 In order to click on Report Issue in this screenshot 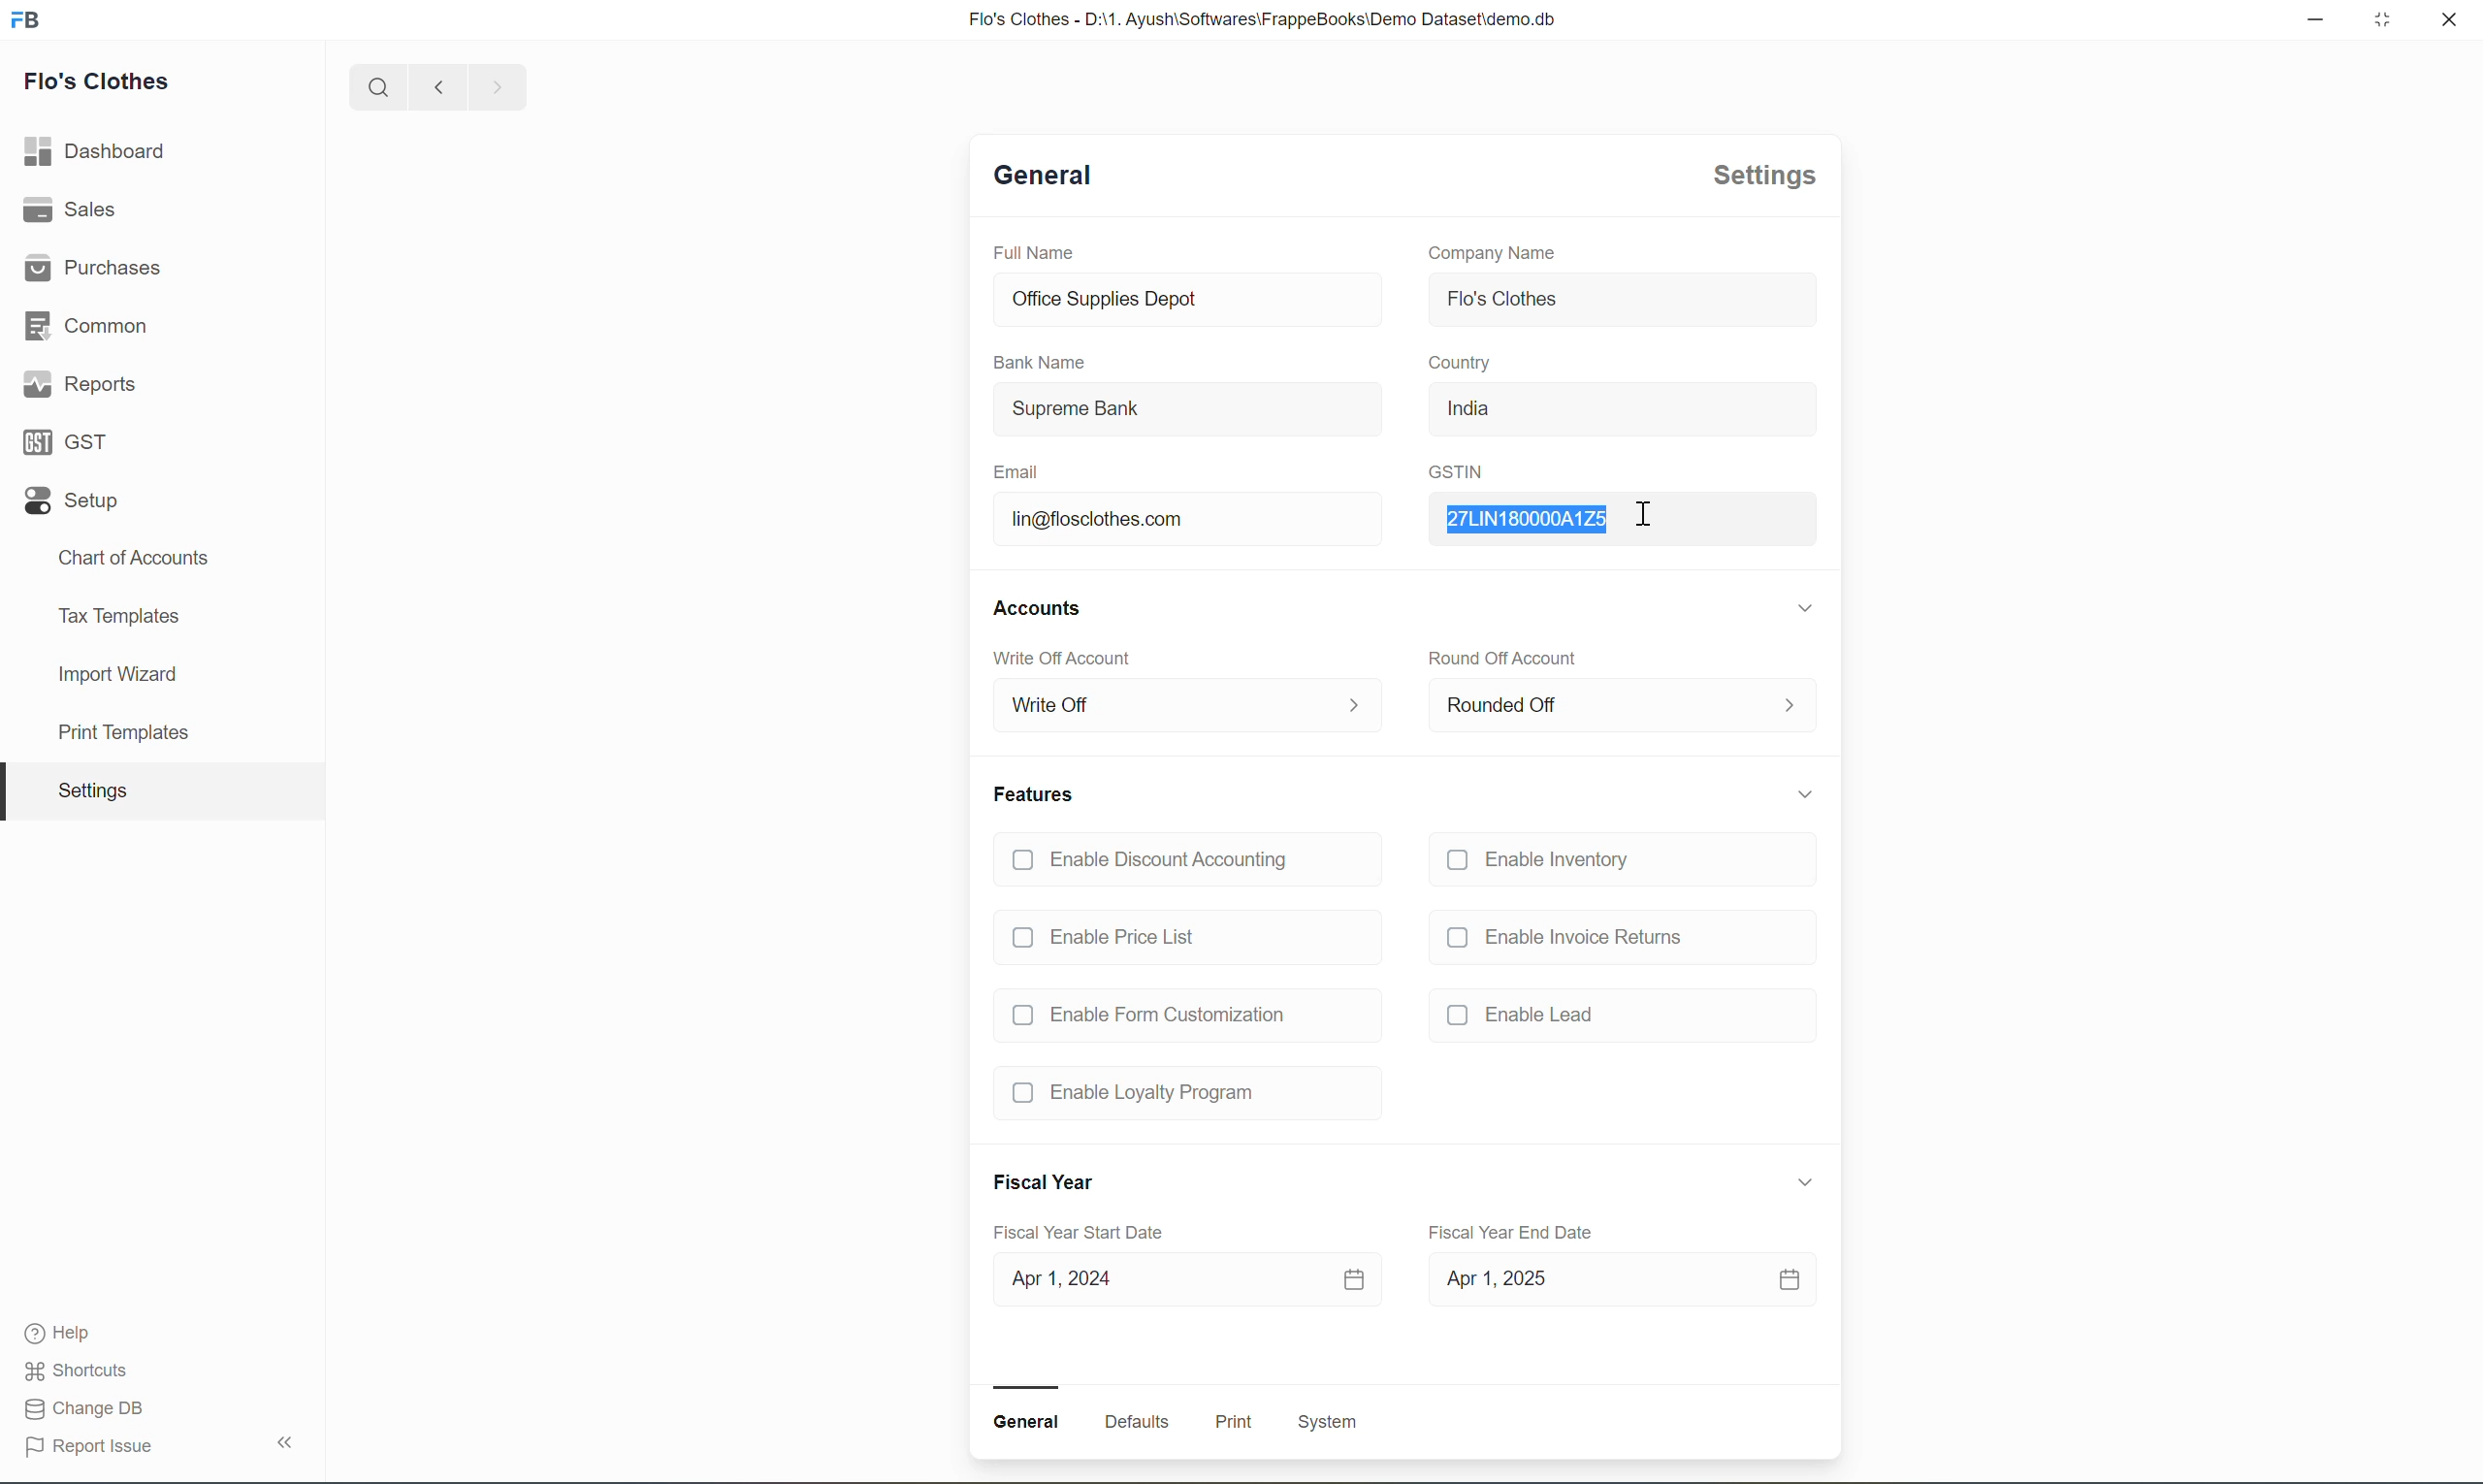, I will do `click(86, 1445)`.